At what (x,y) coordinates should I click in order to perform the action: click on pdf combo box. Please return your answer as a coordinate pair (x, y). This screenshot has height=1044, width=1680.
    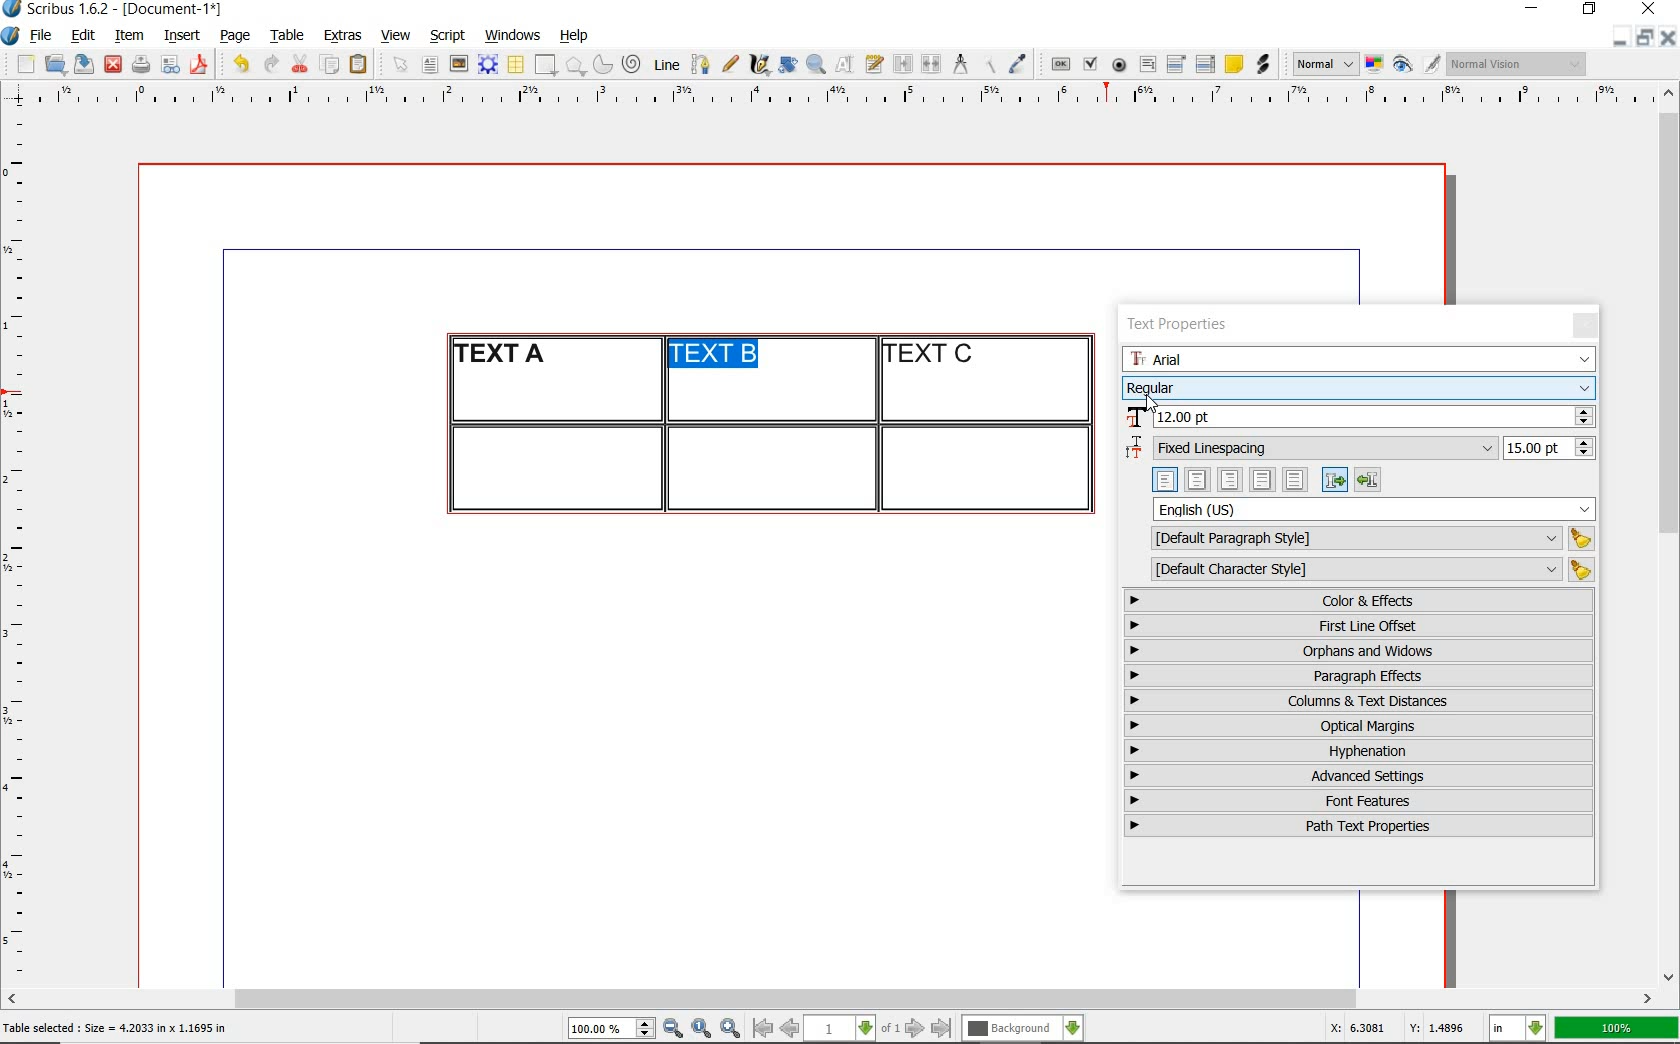
    Looking at the image, I should click on (1177, 63).